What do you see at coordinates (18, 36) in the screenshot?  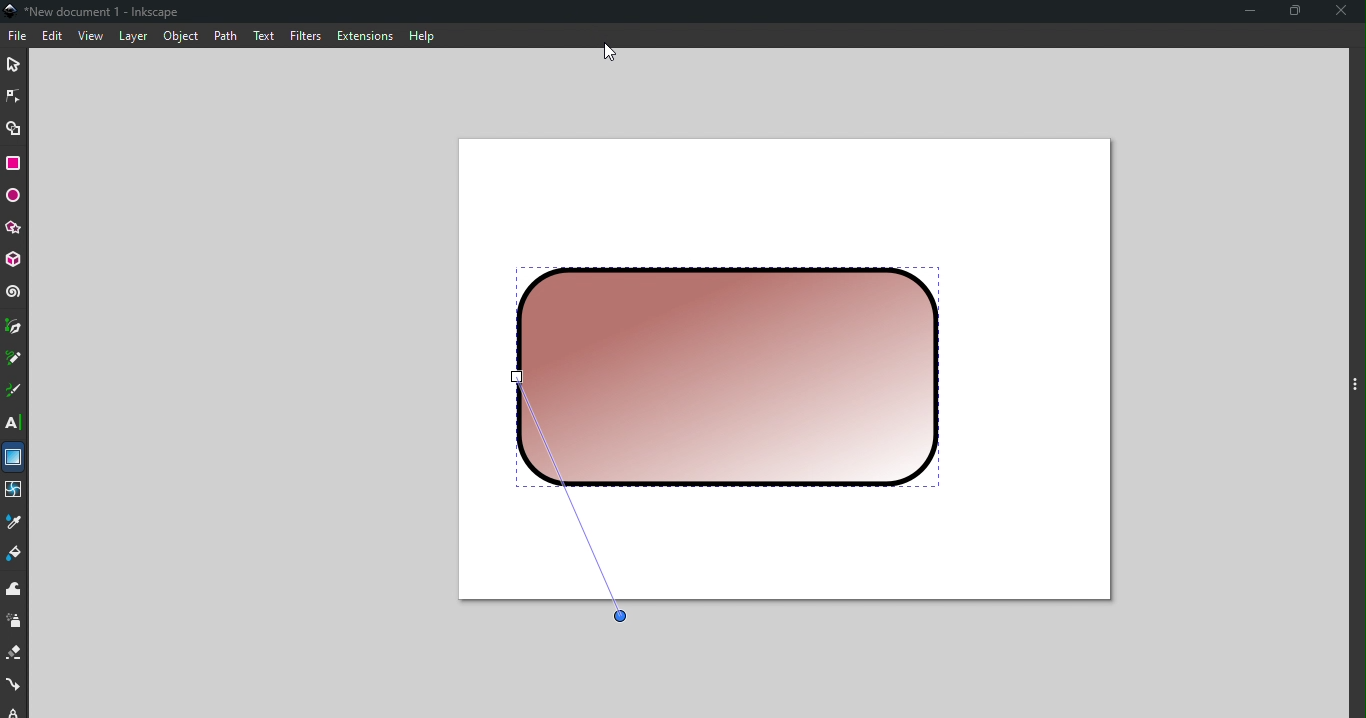 I see `File` at bounding box center [18, 36].